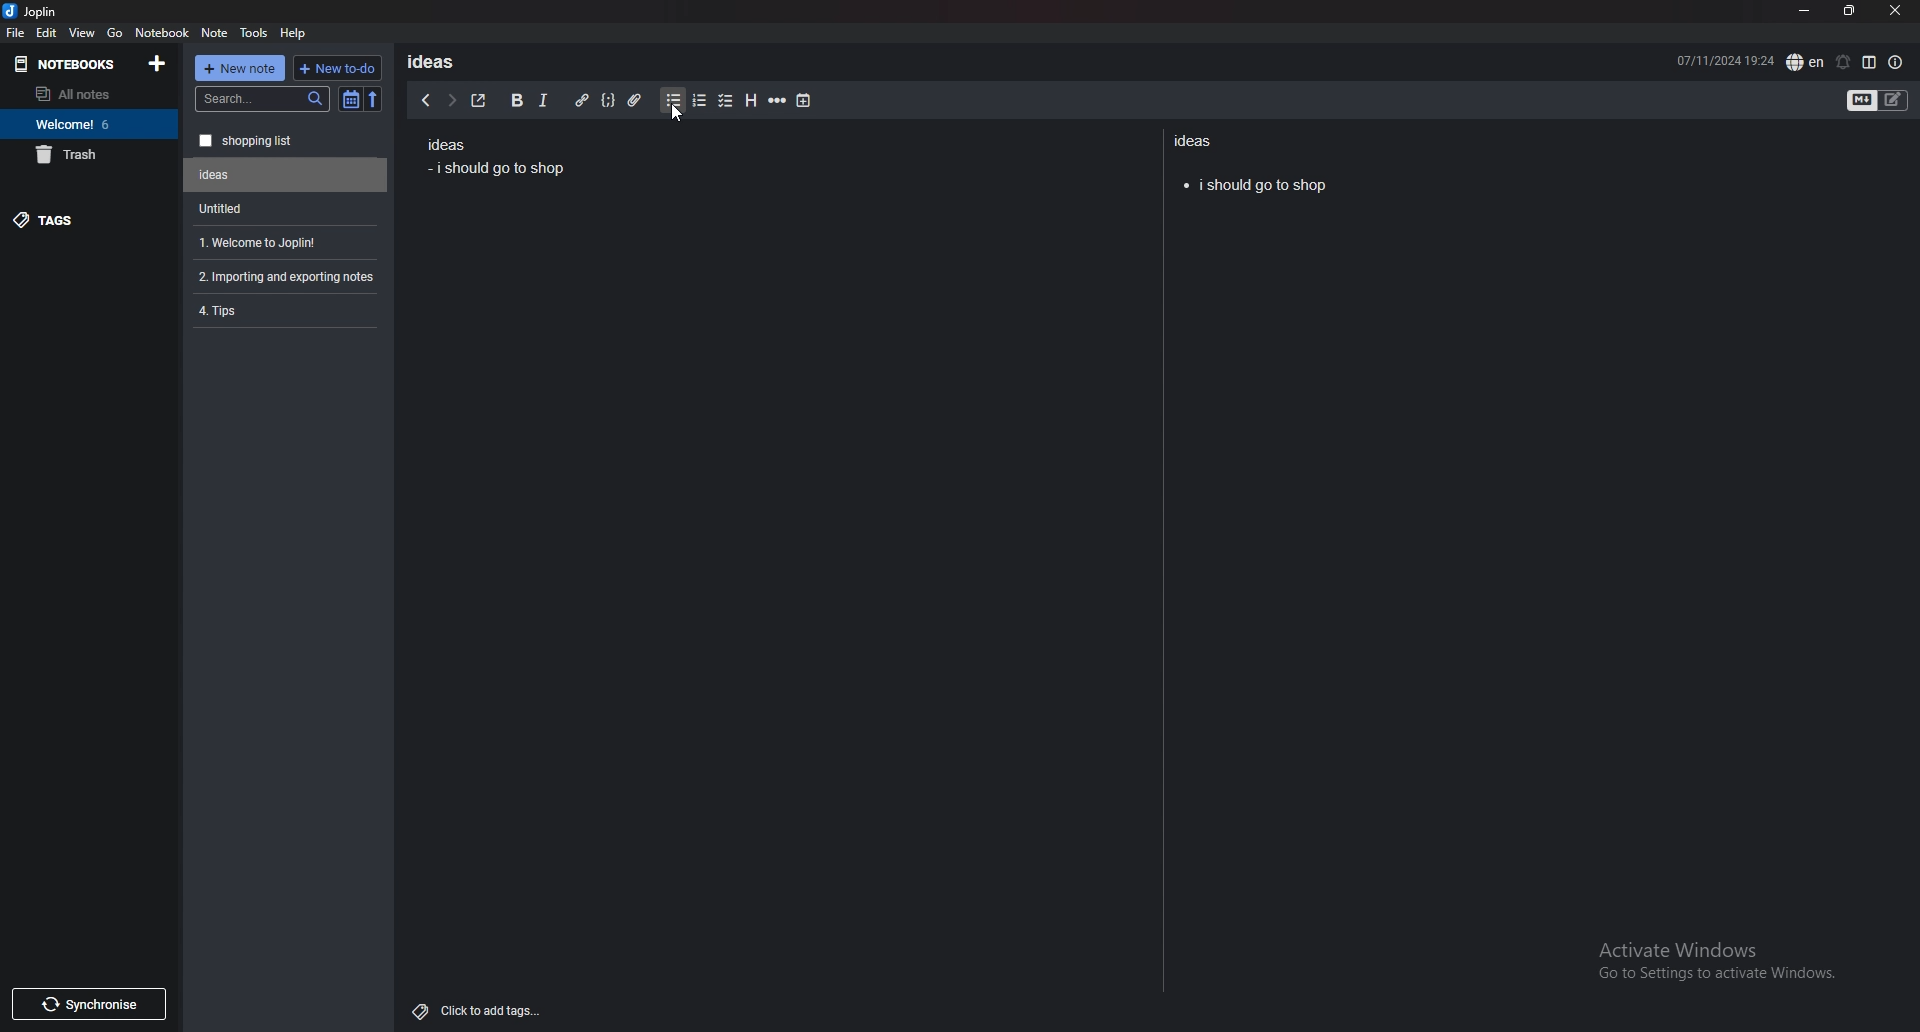 Image resolution: width=1920 pixels, height=1032 pixels. What do you see at coordinates (680, 116) in the screenshot?
I see `cursor` at bounding box center [680, 116].